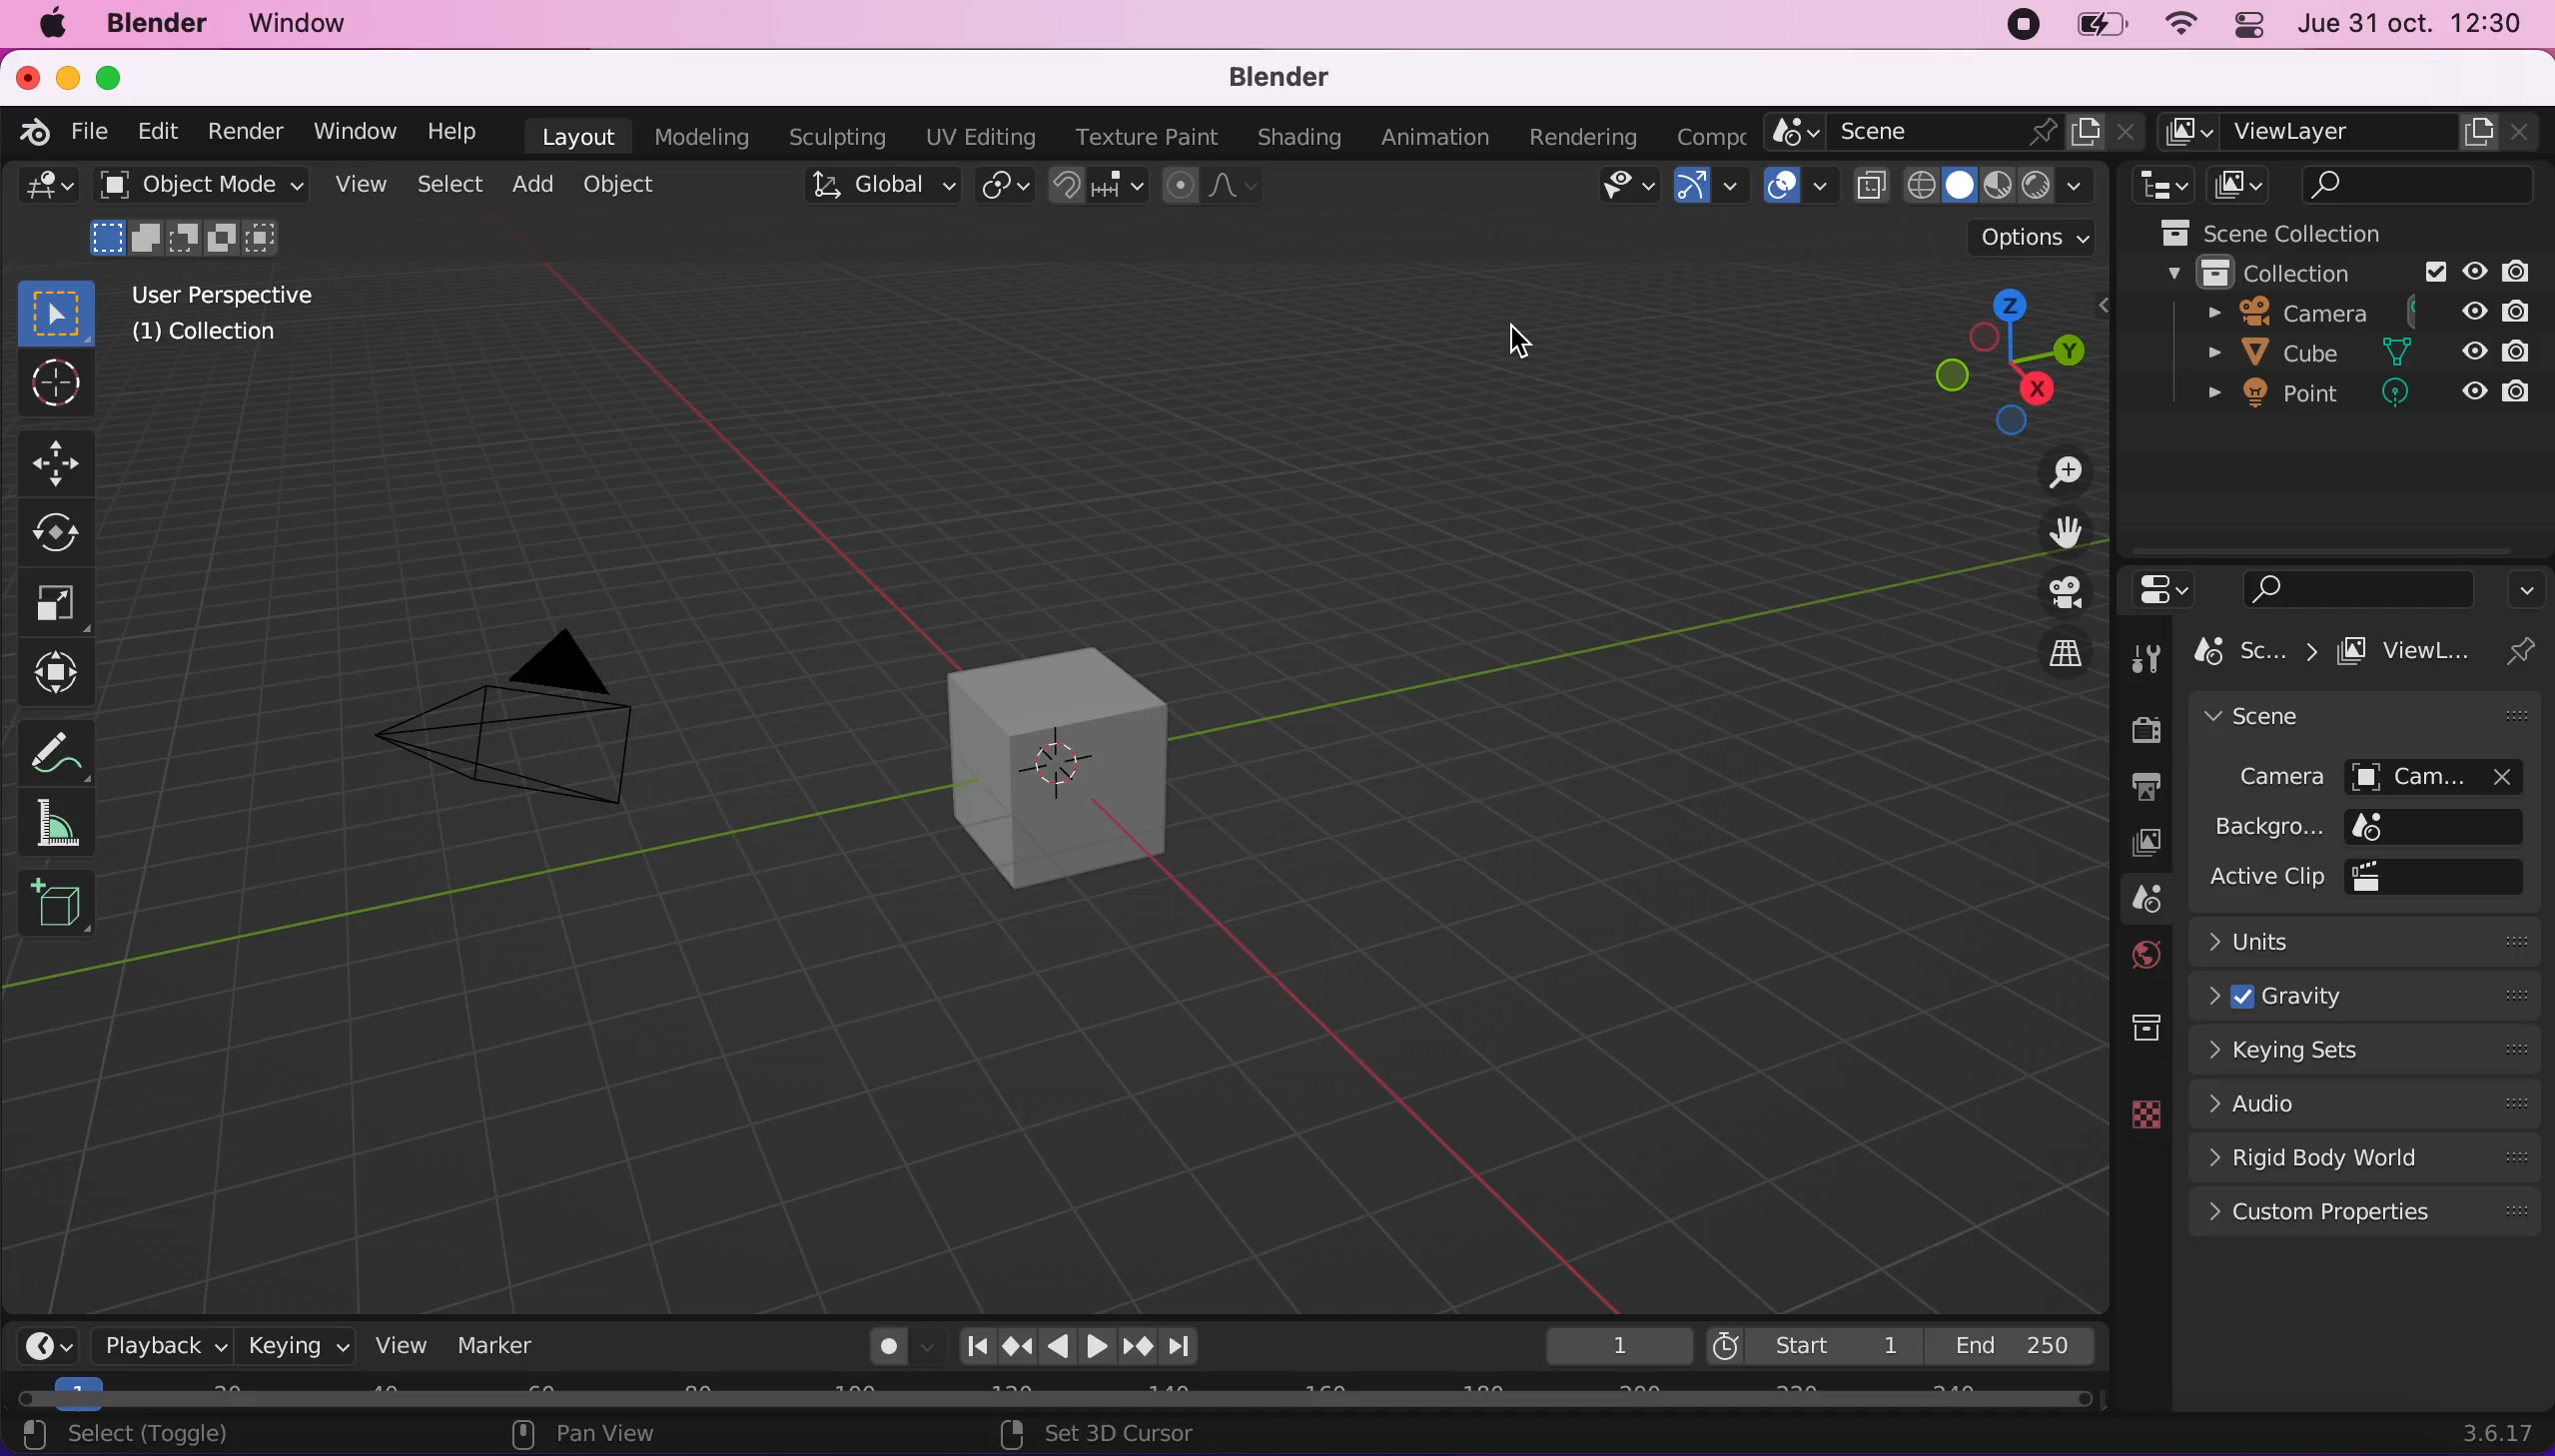 The image size is (2555, 1456). Describe the element at coordinates (1185, 1344) in the screenshot. I see `Jump to endpoint` at that location.